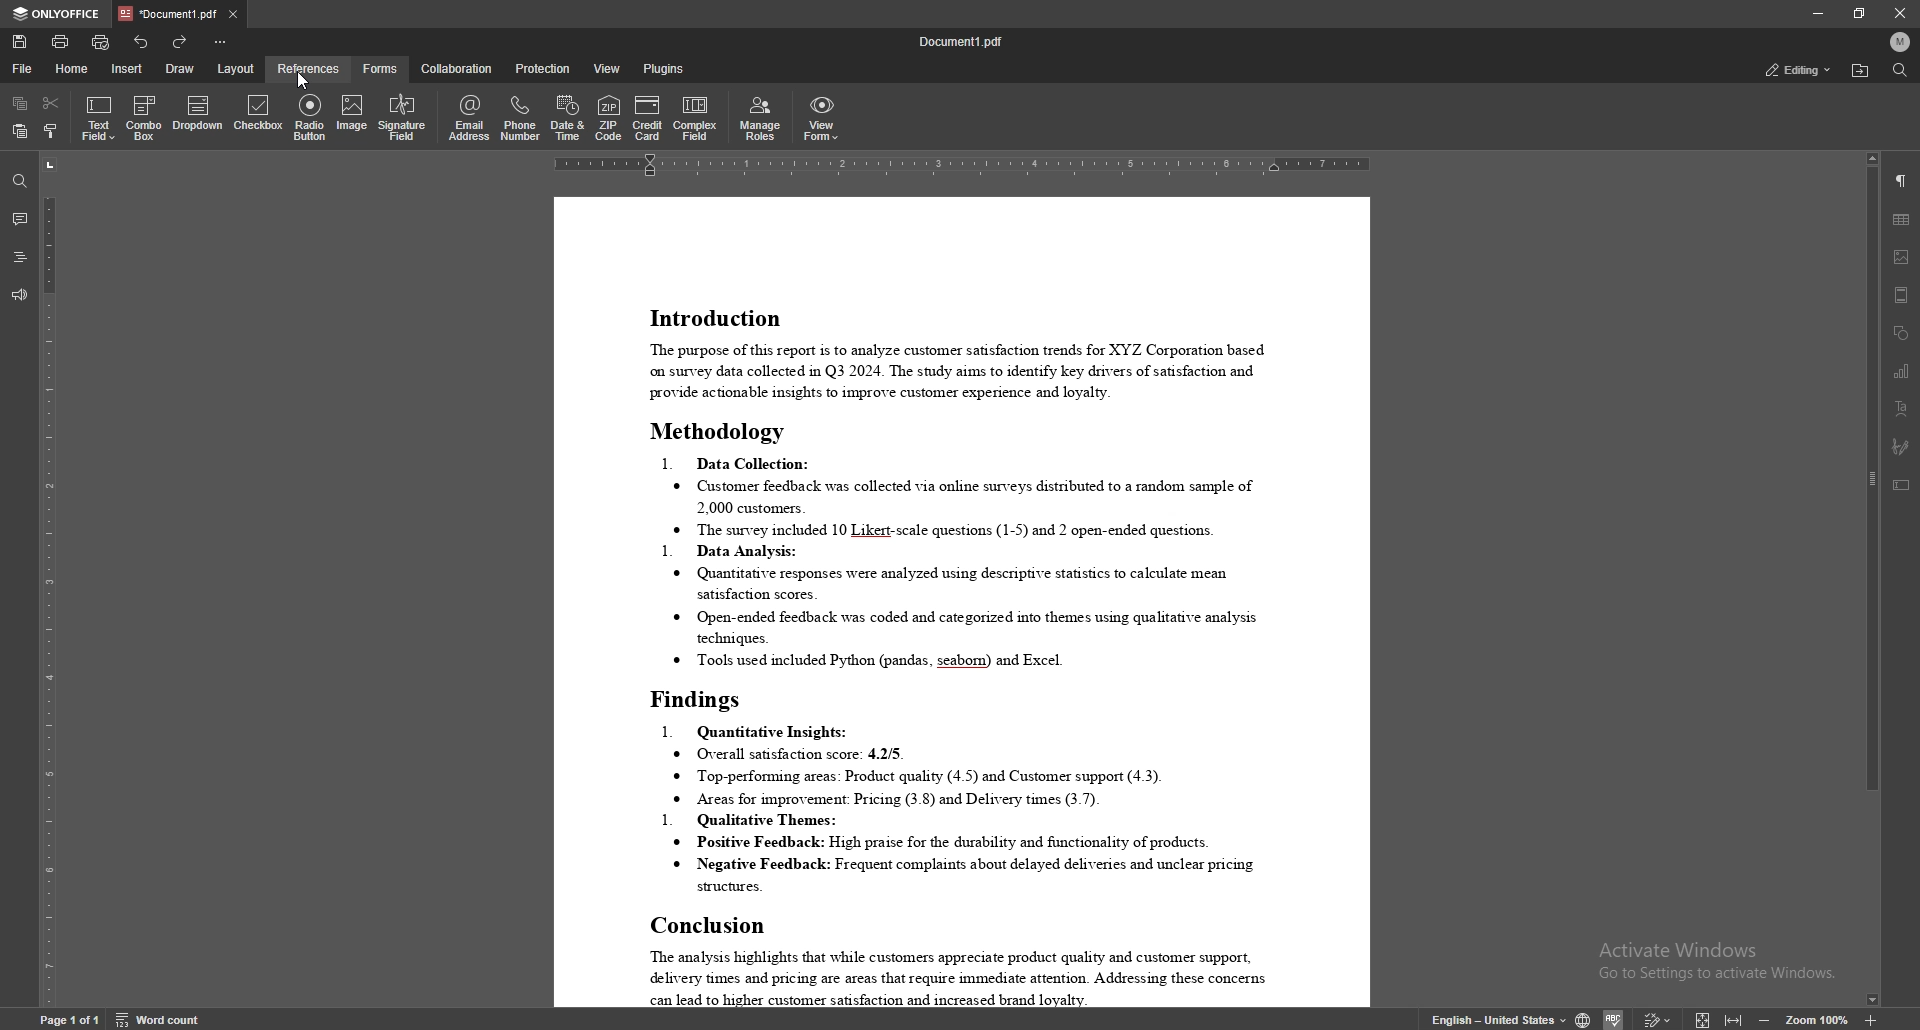 The width and height of the screenshot is (1920, 1030). I want to click on collaboration, so click(458, 68).